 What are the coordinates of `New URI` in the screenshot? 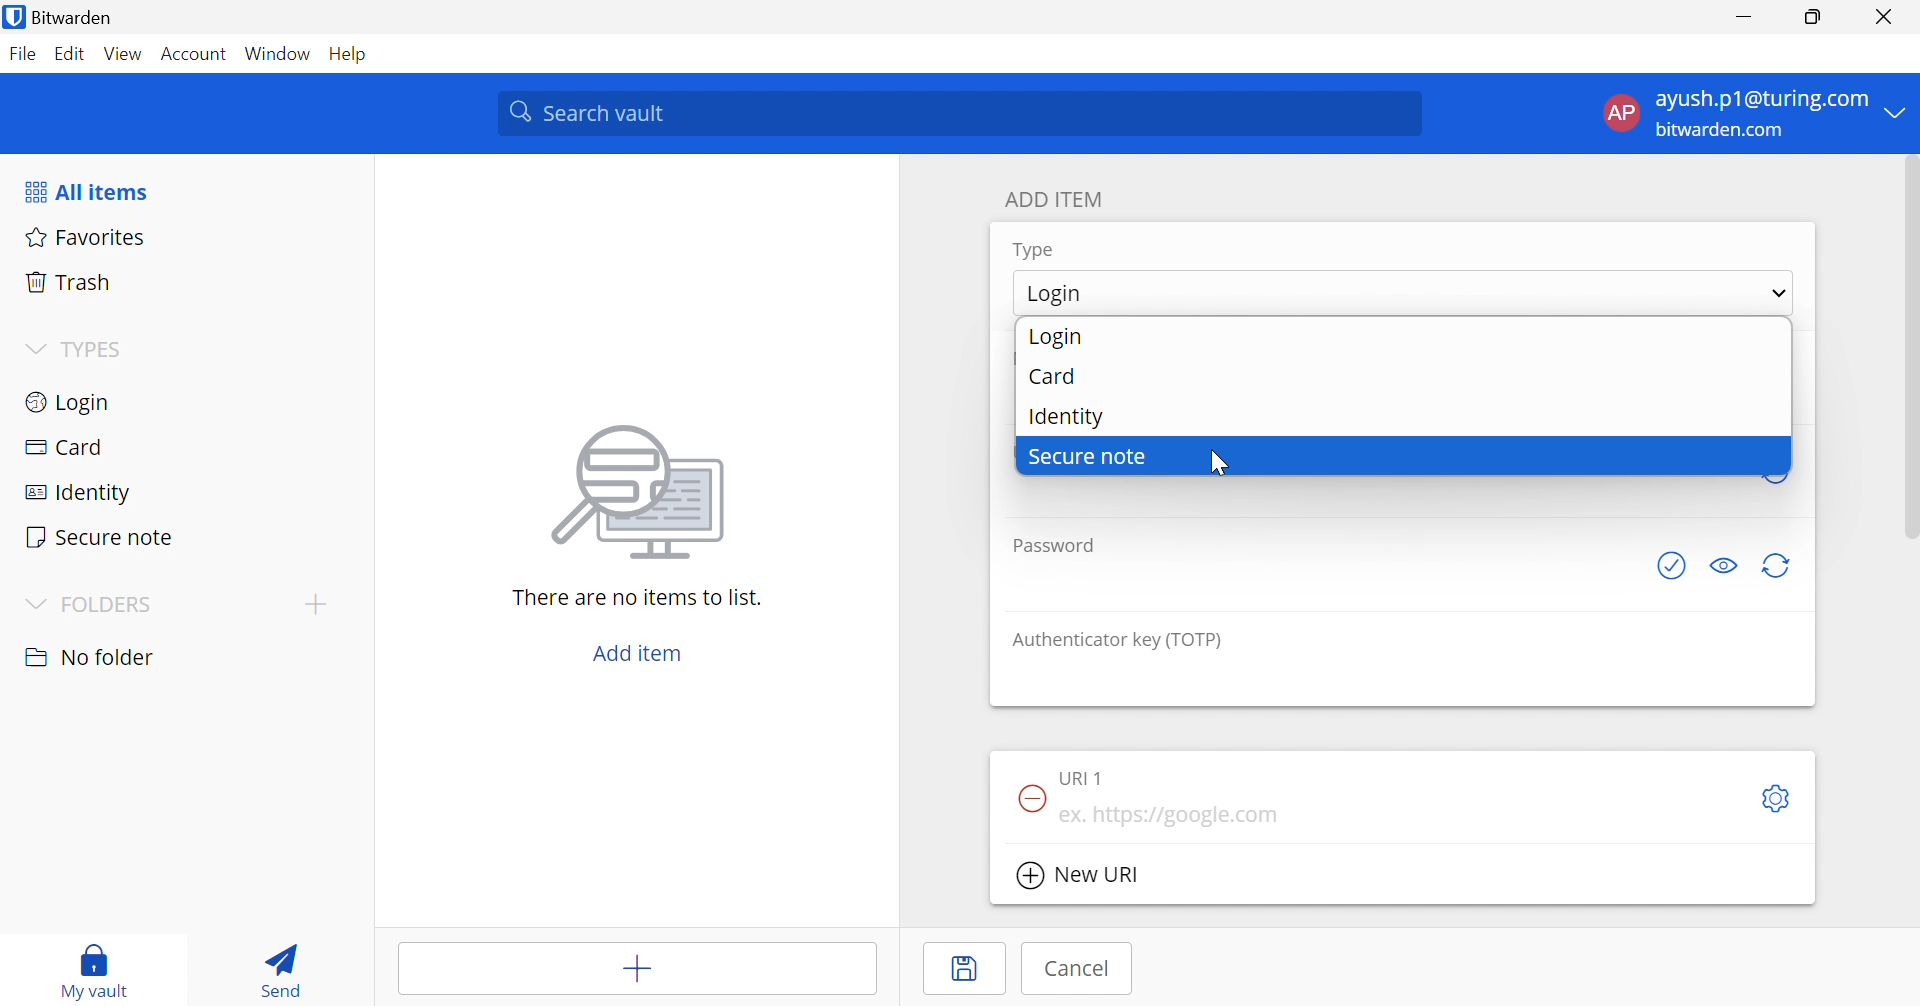 It's located at (1079, 875).